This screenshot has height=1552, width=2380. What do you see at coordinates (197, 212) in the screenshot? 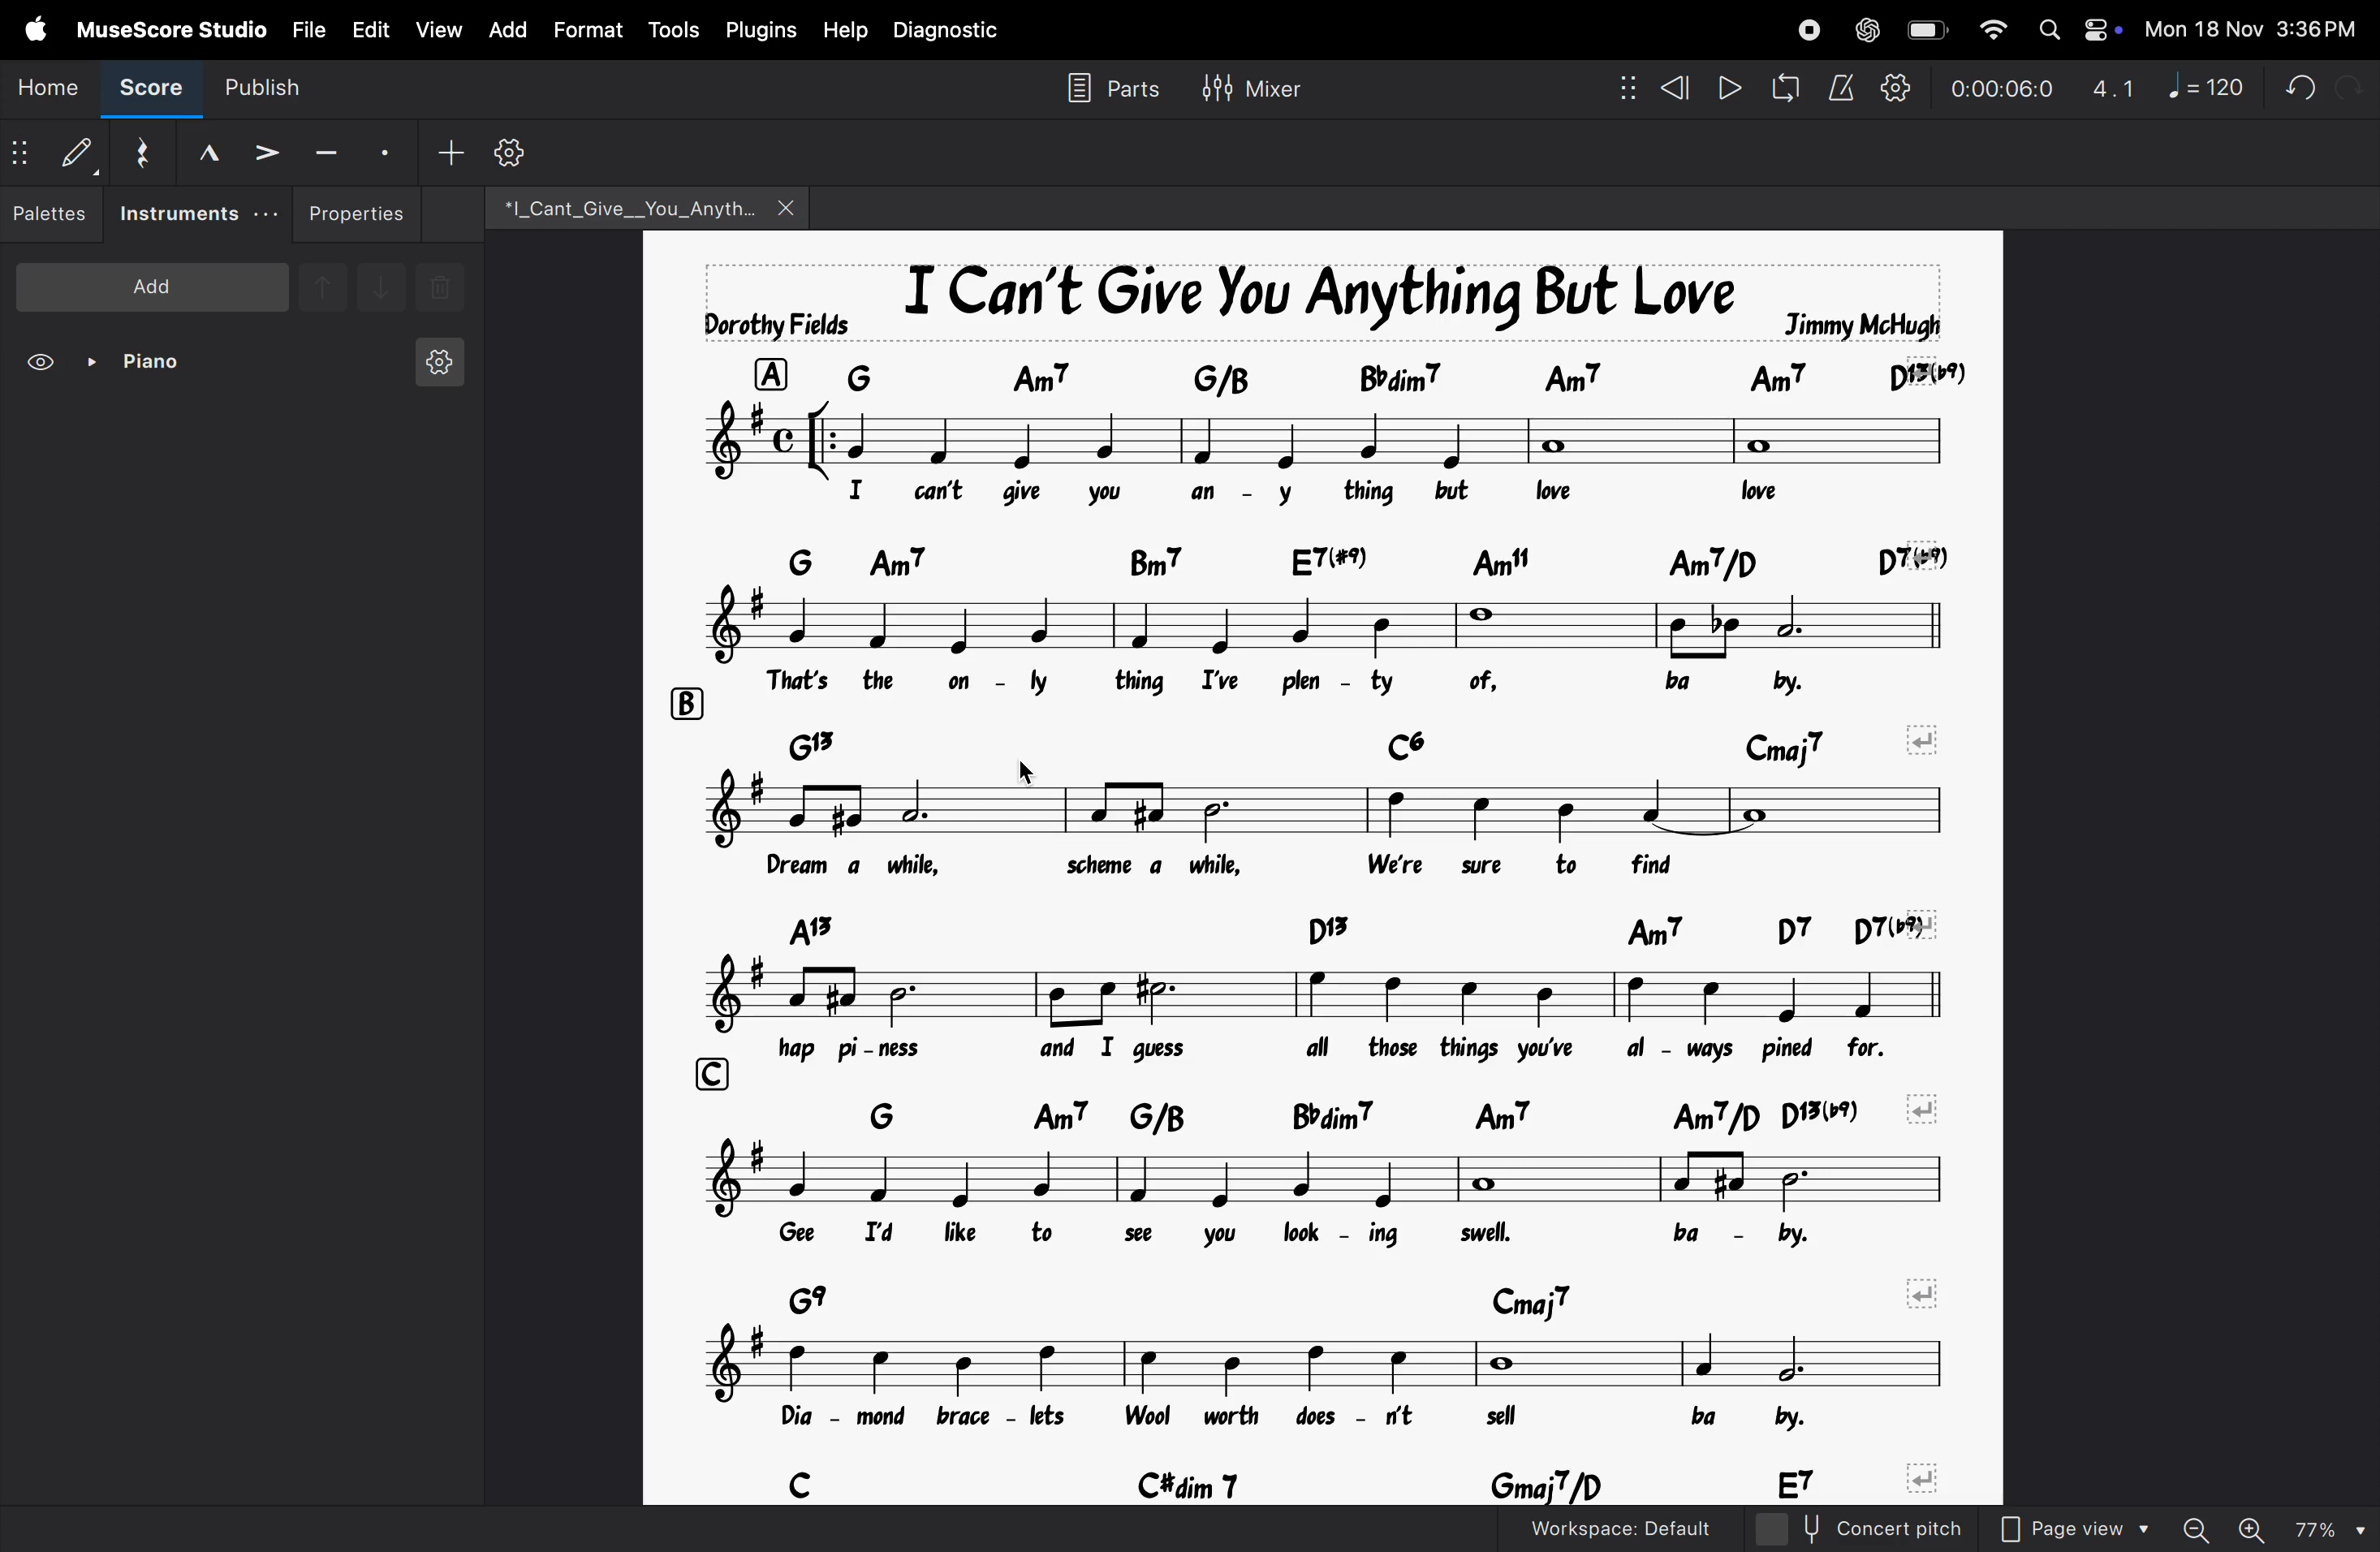
I see `instruments` at bounding box center [197, 212].